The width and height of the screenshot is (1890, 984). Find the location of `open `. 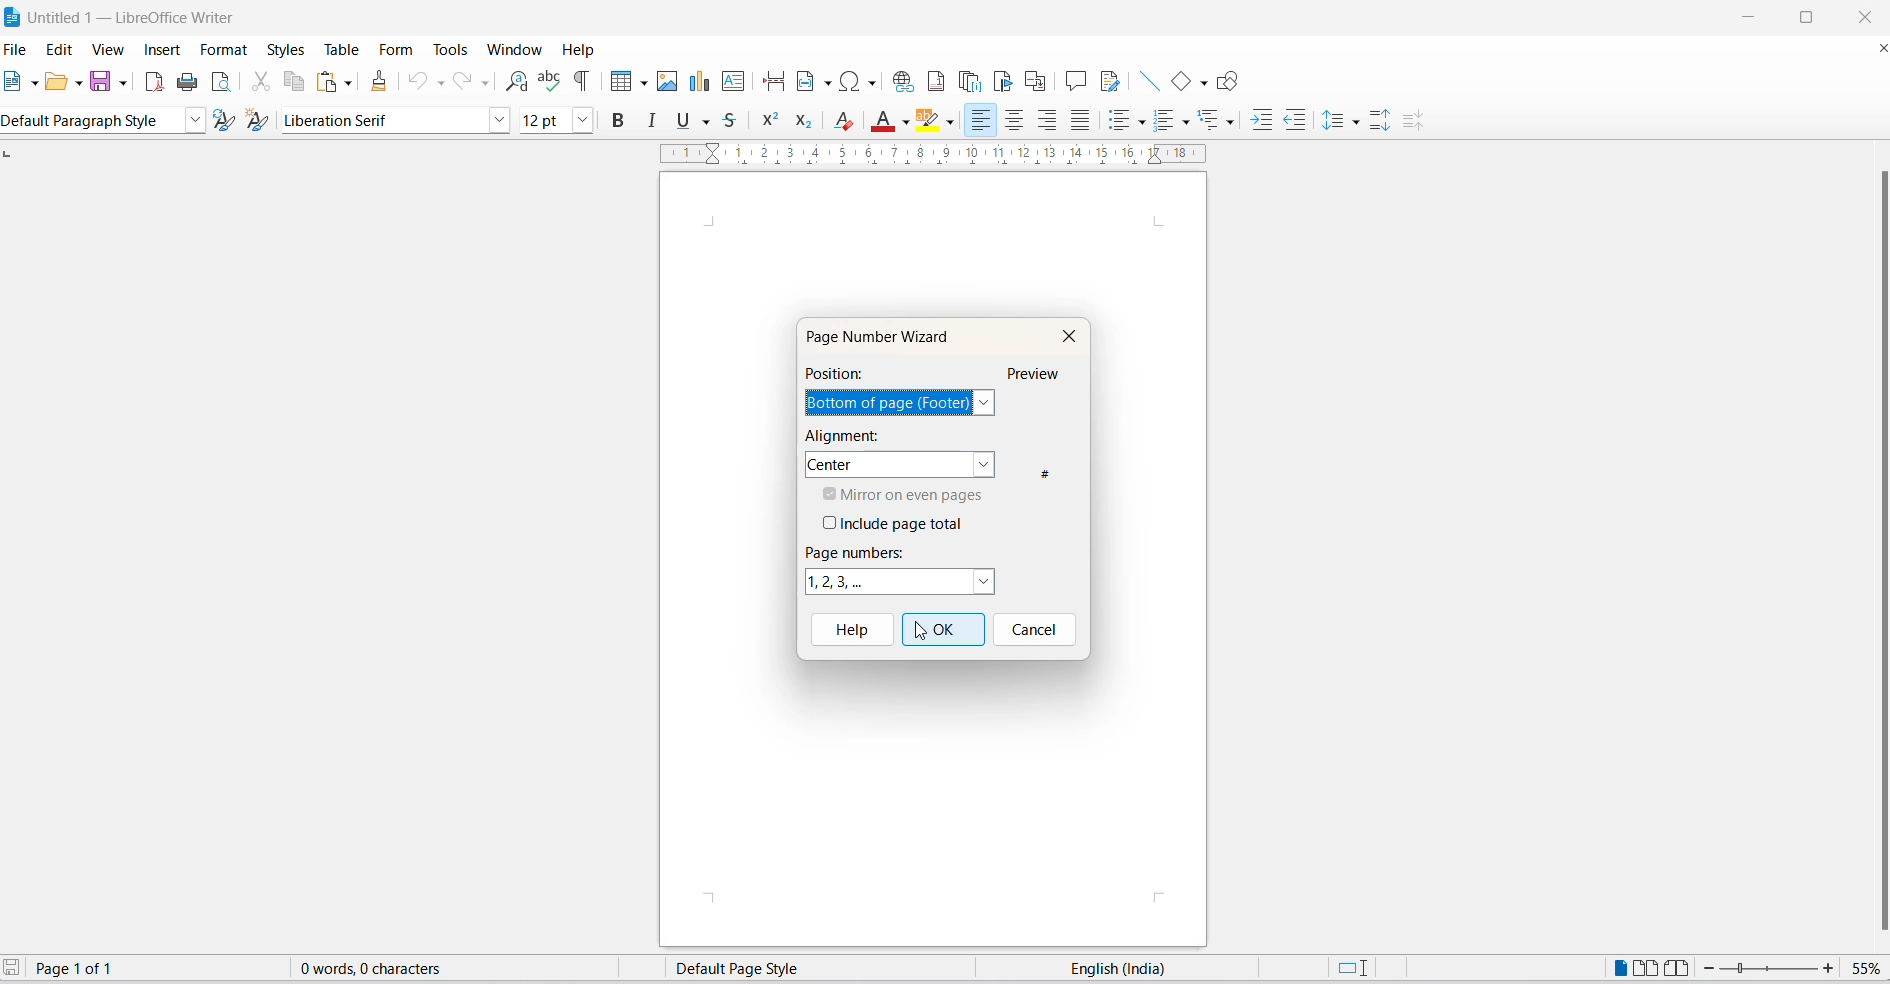

open  is located at coordinates (55, 85).